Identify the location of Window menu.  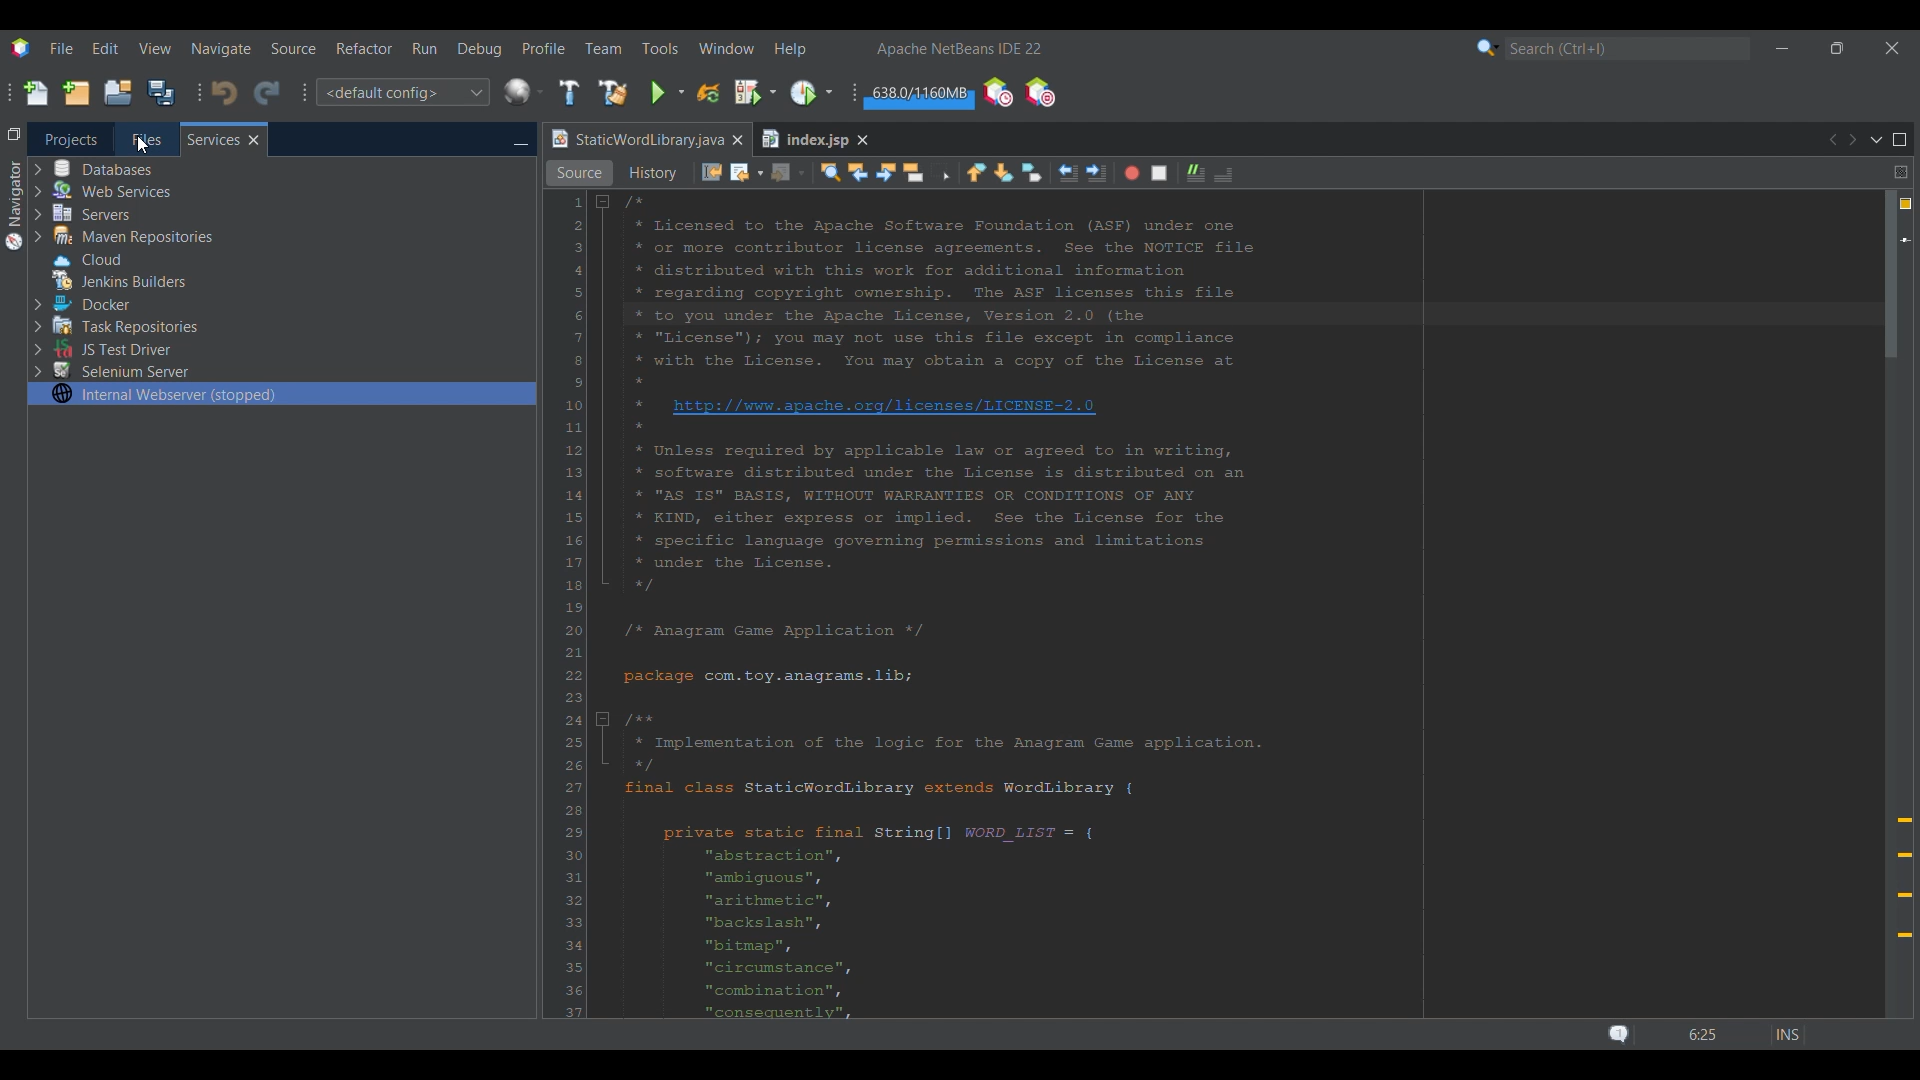
(727, 48).